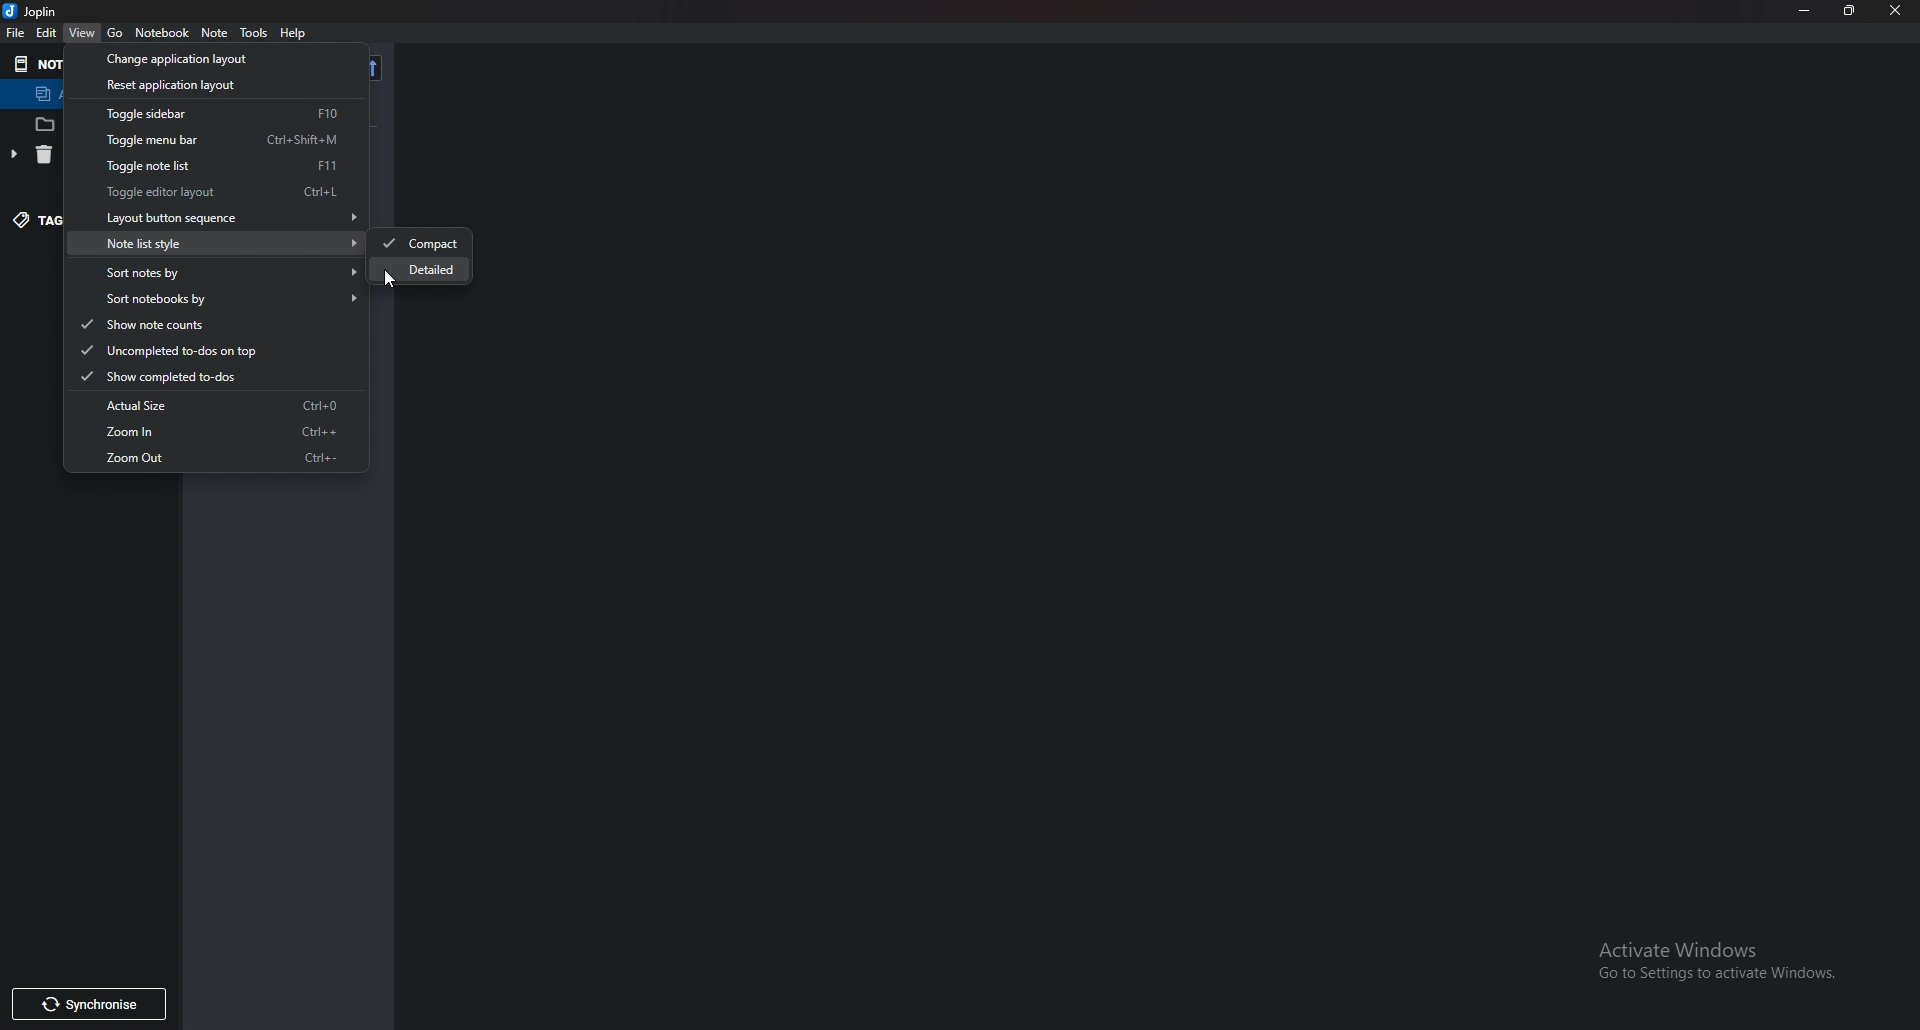 The image size is (1920, 1030). Describe the element at coordinates (221, 274) in the screenshot. I see `Sort notes by` at that location.